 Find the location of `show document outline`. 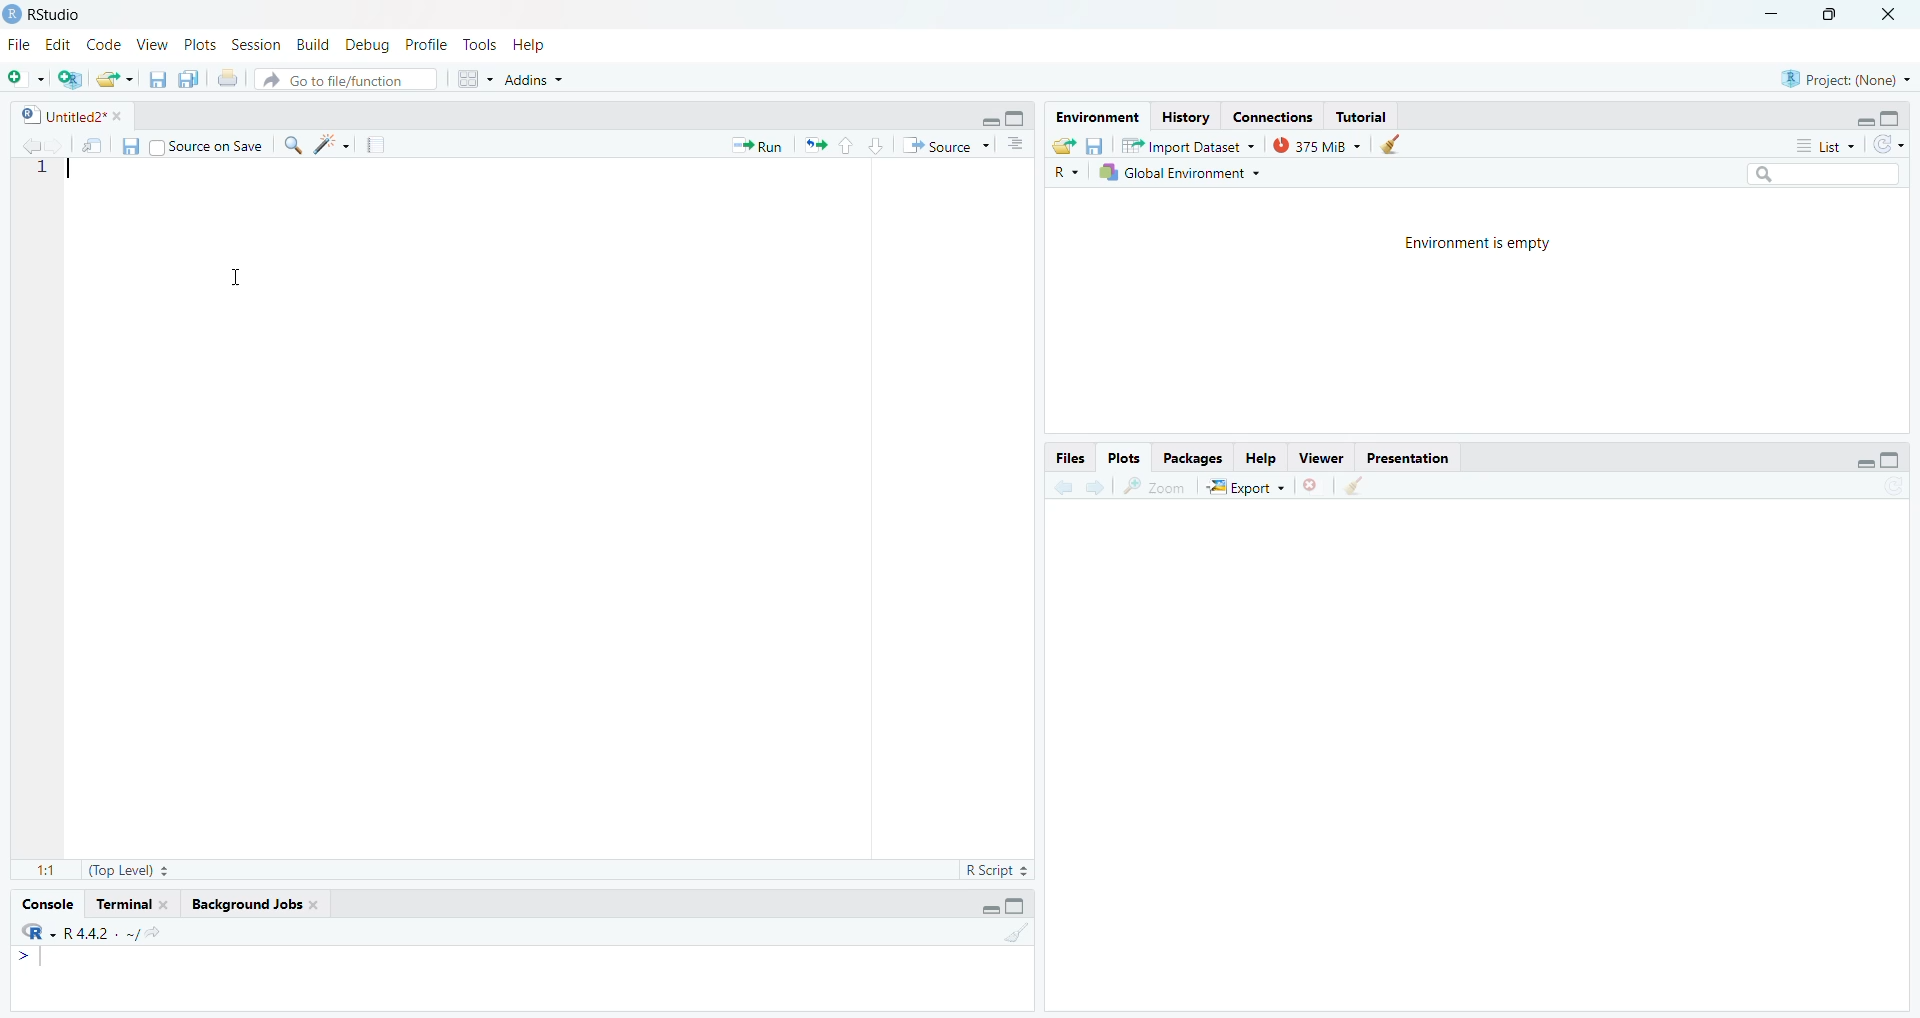

show document outline is located at coordinates (1022, 145).